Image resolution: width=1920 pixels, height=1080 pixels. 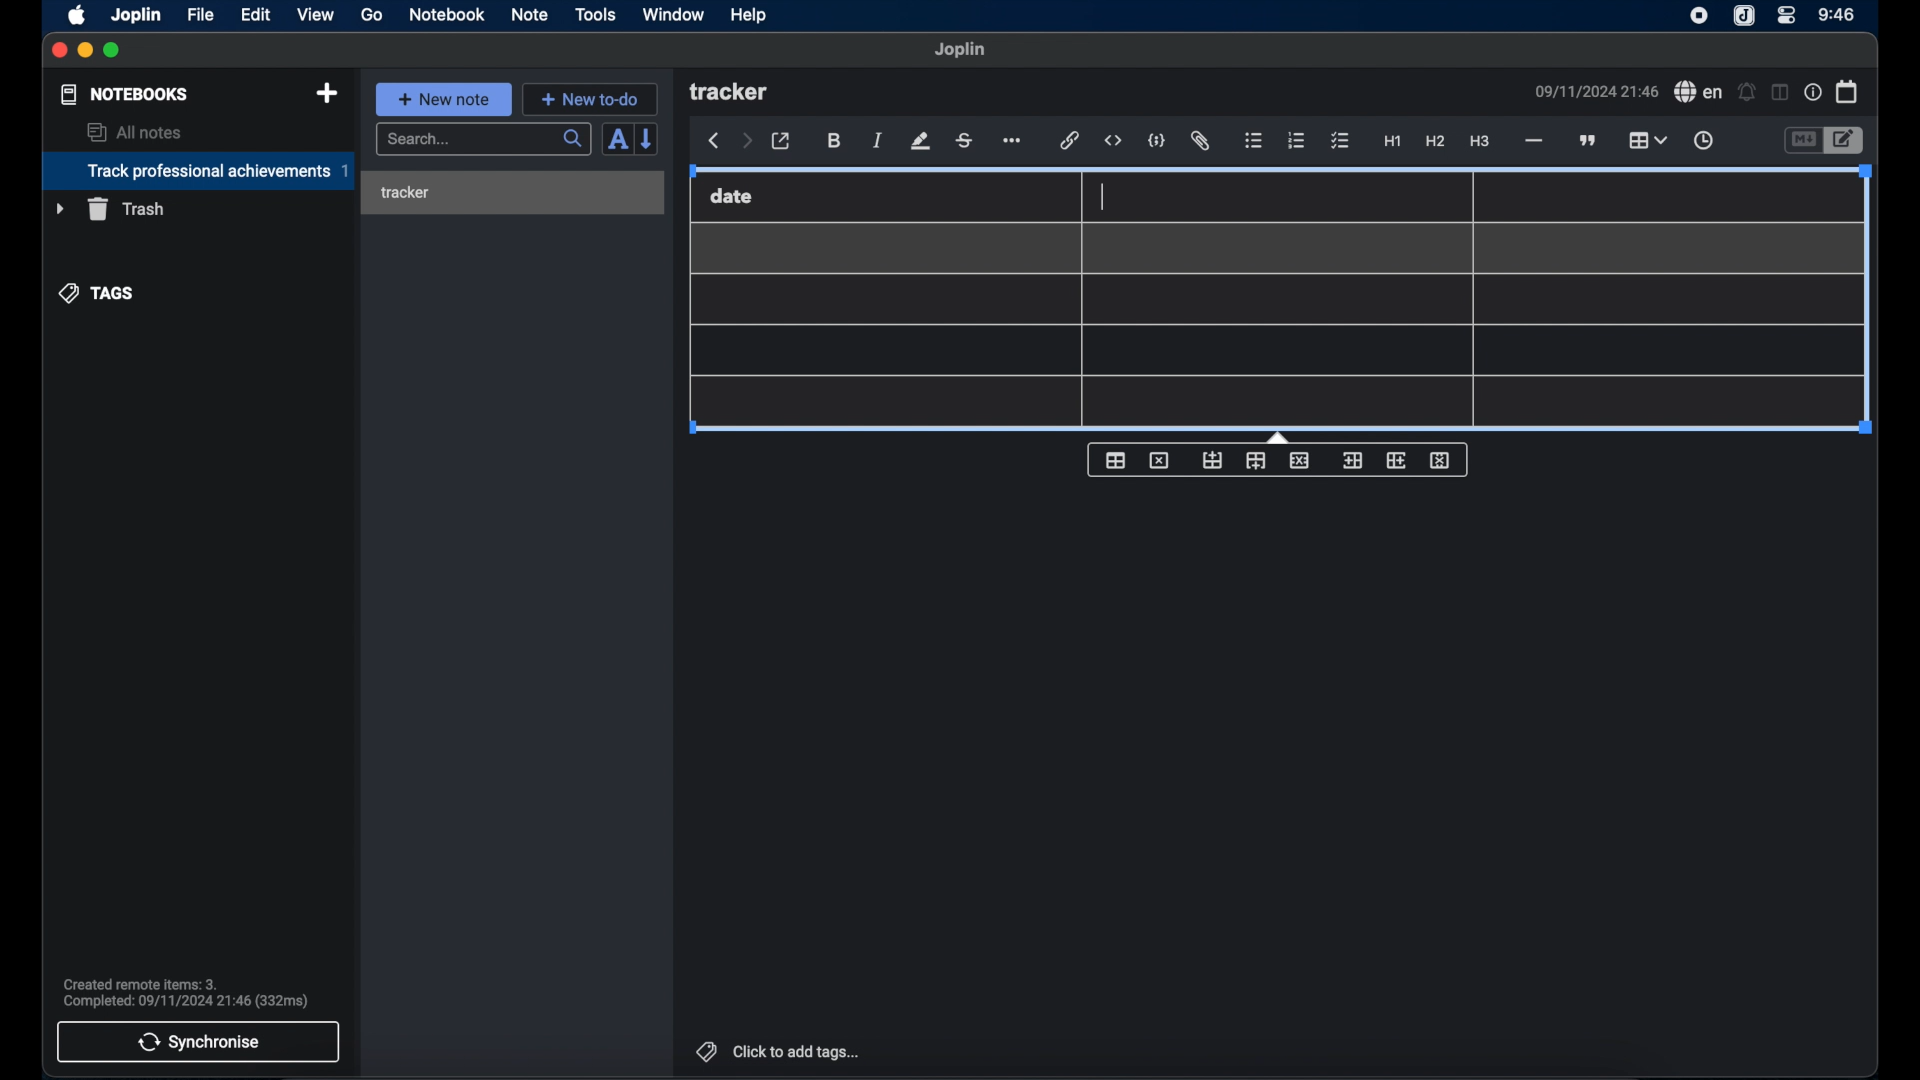 I want to click on tracker, so click(x=731, y=93).